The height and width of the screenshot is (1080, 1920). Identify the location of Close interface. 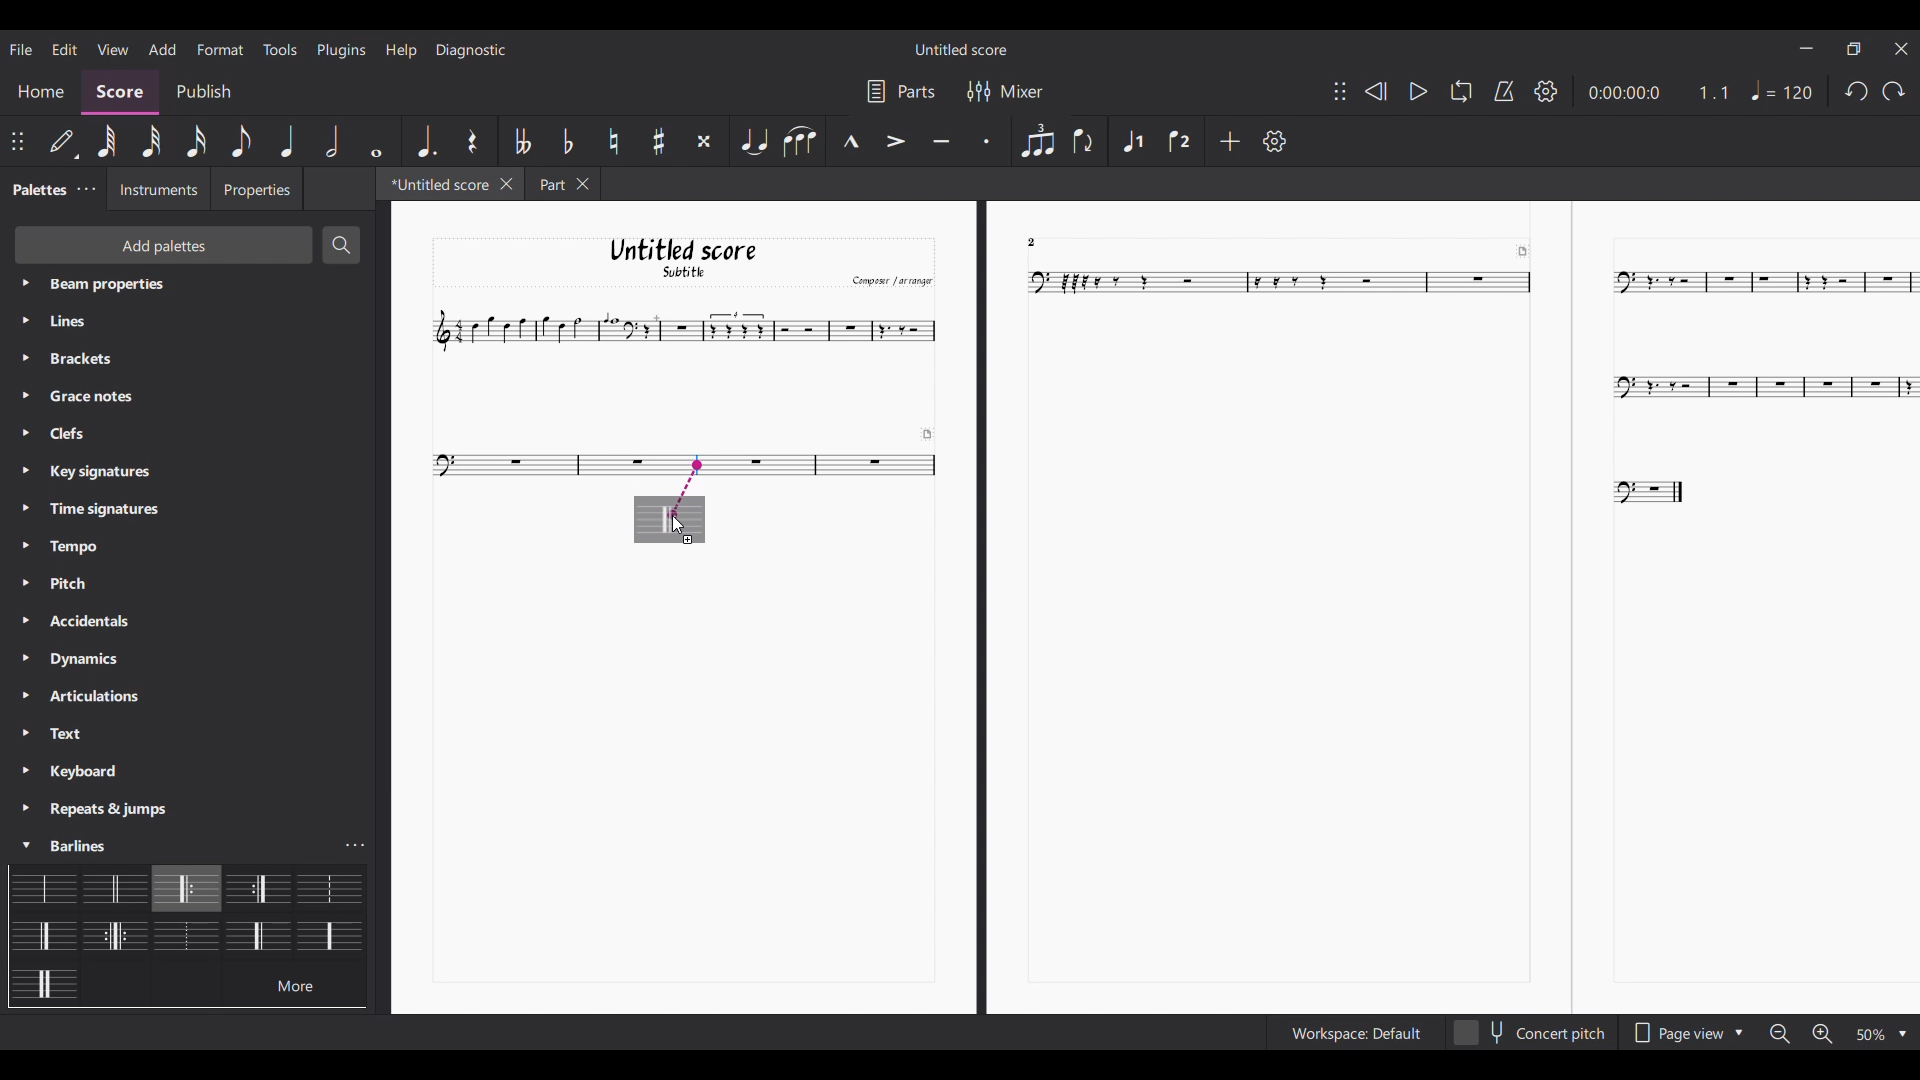
(1901, 49).